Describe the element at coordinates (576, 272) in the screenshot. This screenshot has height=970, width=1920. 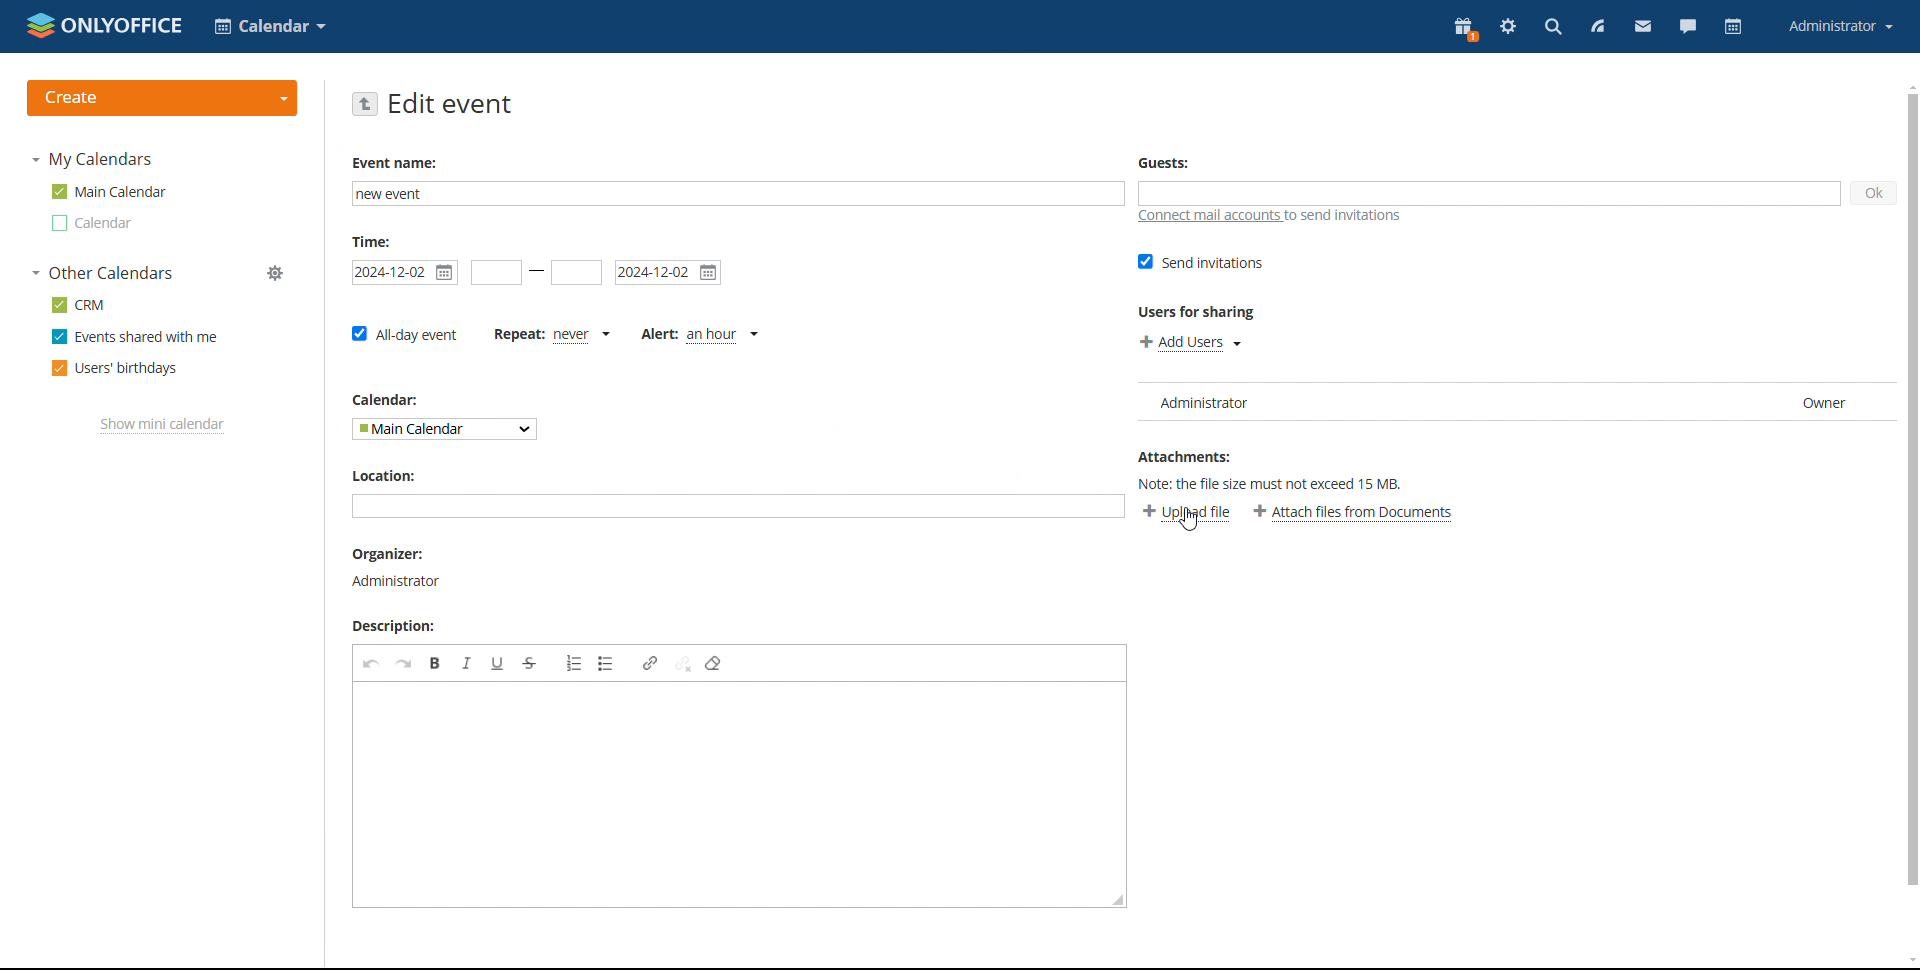
I see `end date` at that location.